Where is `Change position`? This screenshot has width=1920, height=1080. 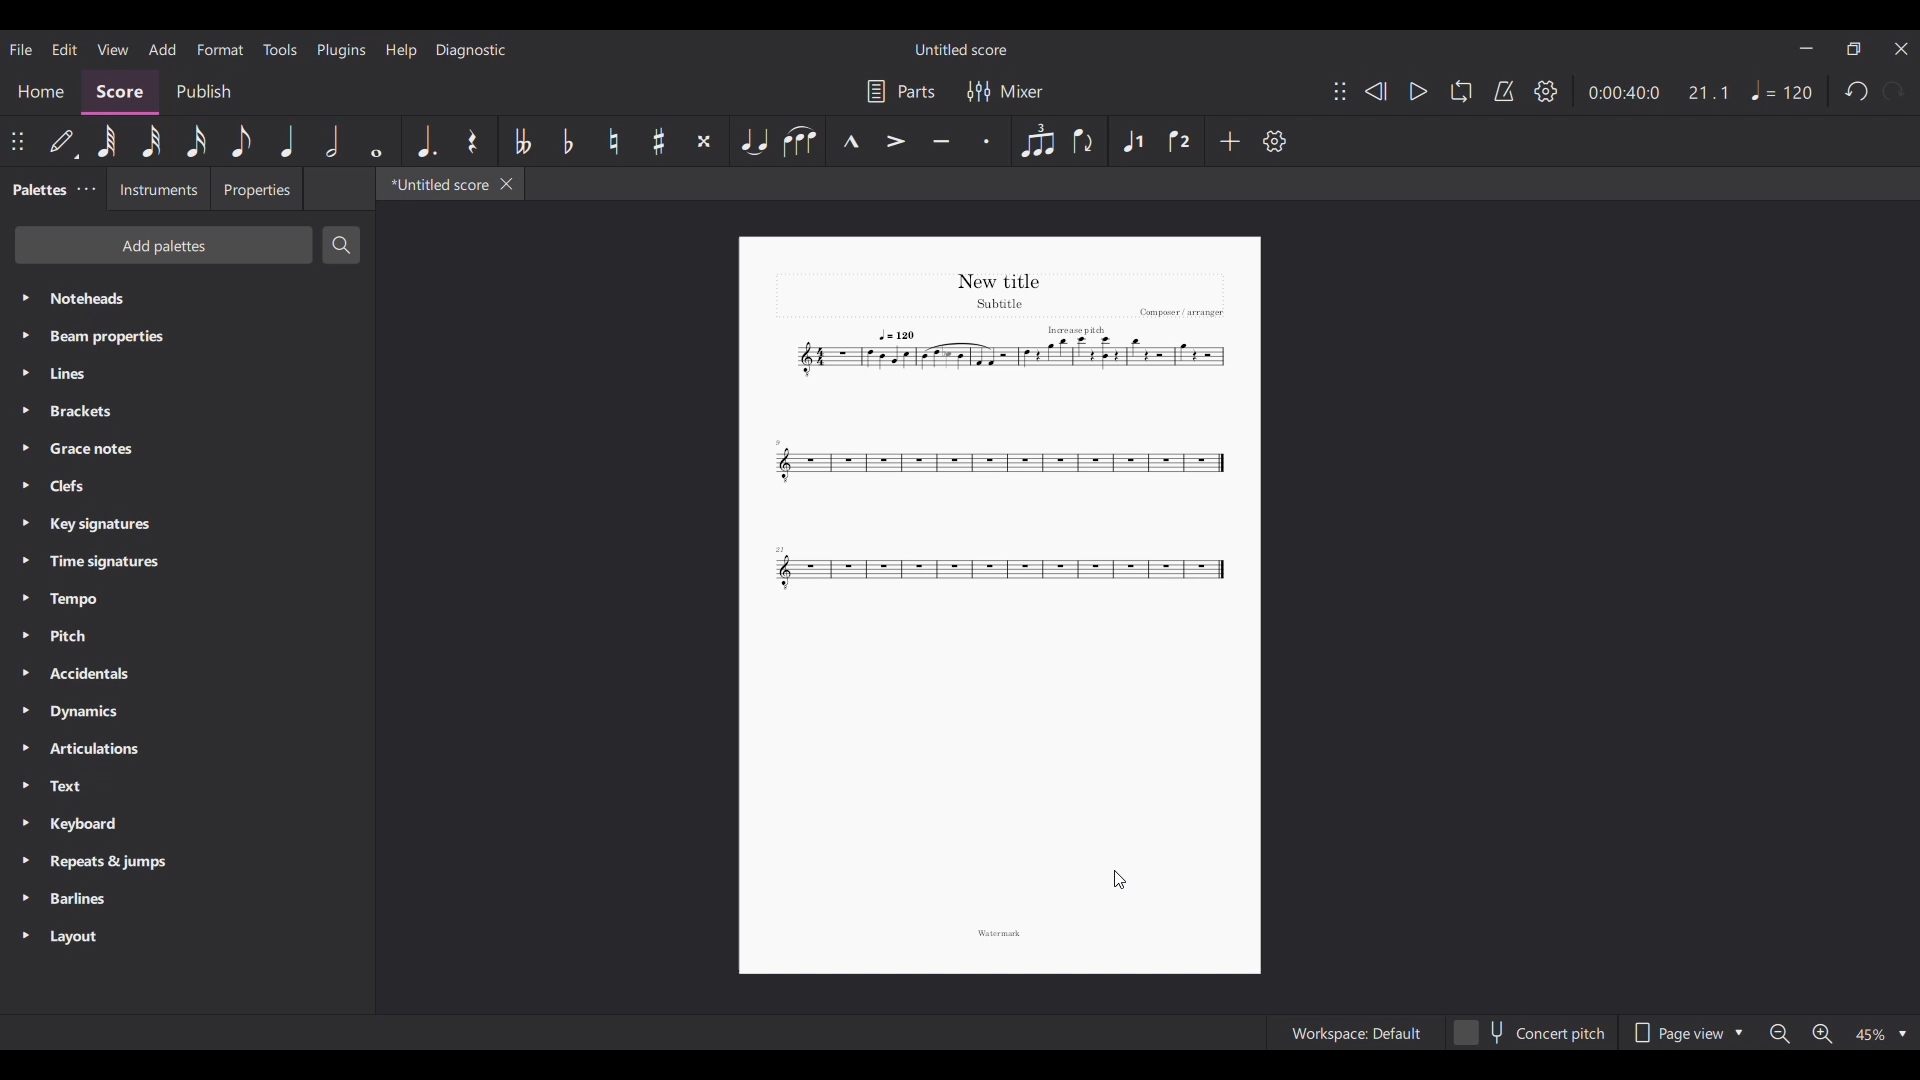 Change position is located at coordinates (17, 141).